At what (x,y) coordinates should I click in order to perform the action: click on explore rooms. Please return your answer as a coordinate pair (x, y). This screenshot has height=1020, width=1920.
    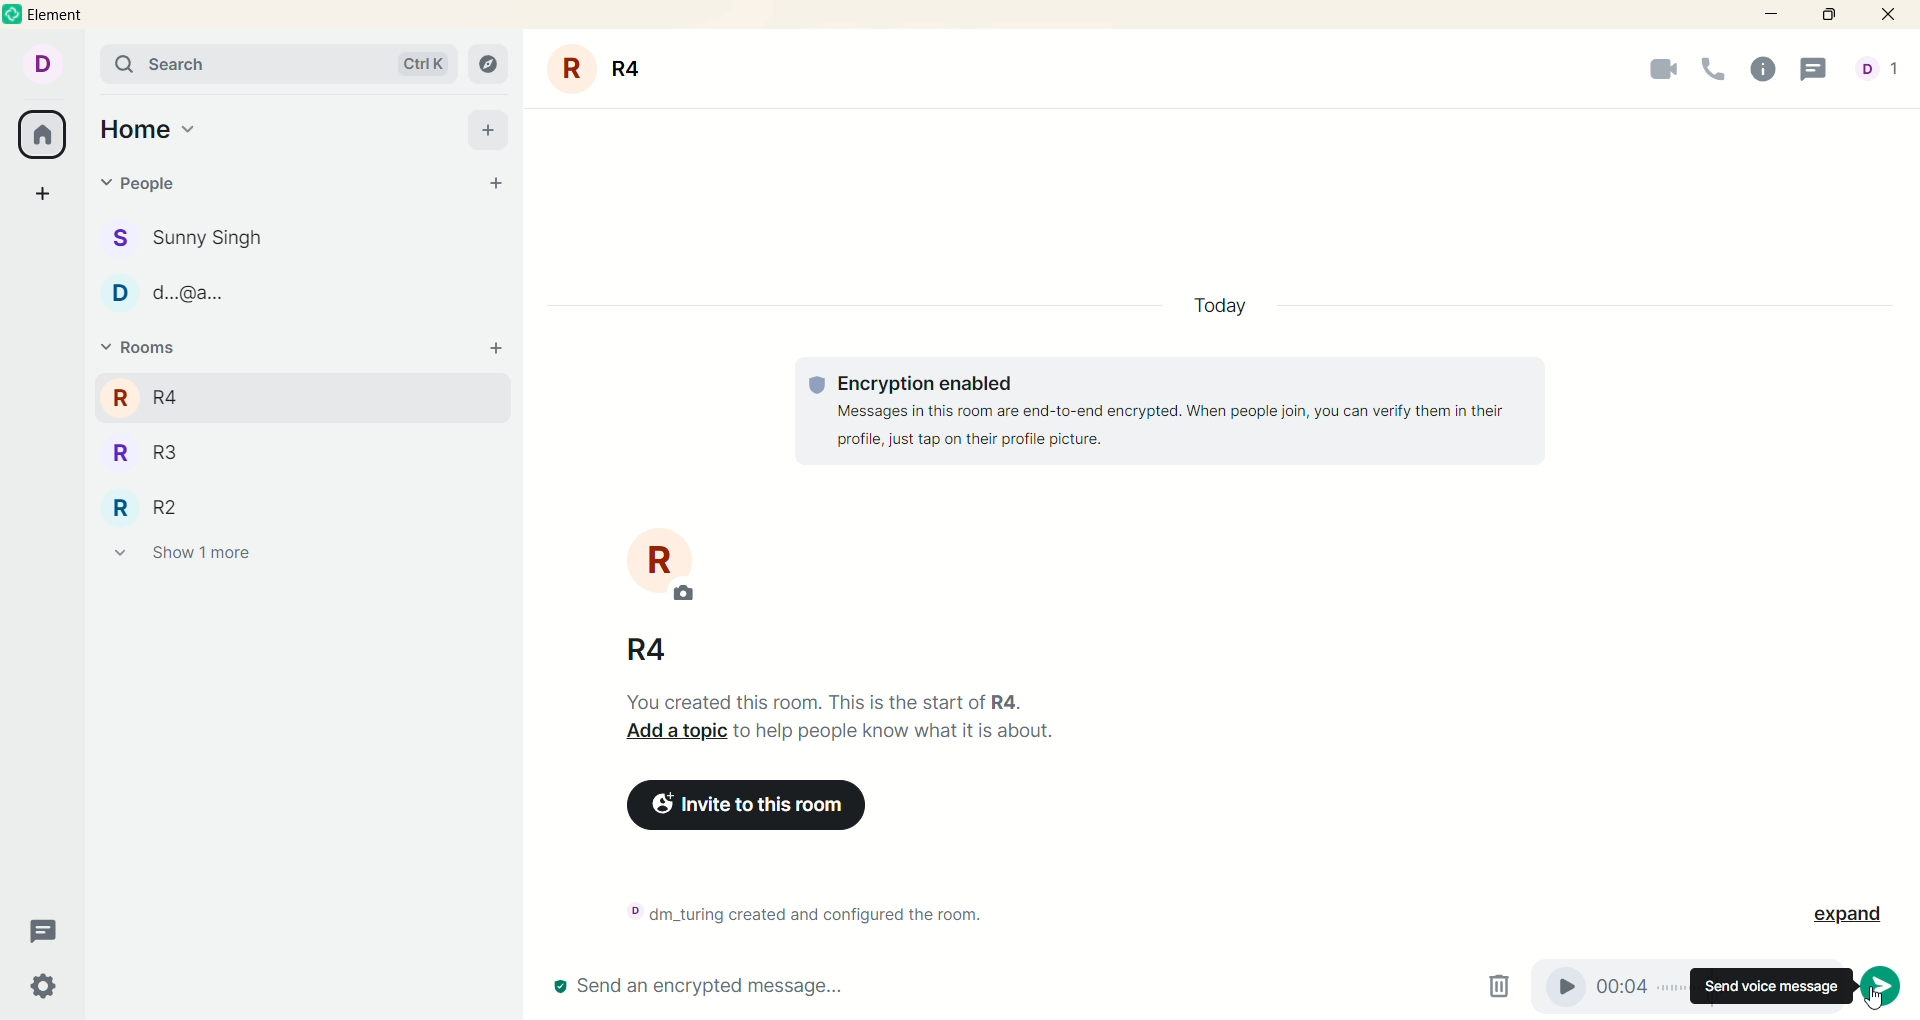
    Looking at the image, I should click on (490, 63).